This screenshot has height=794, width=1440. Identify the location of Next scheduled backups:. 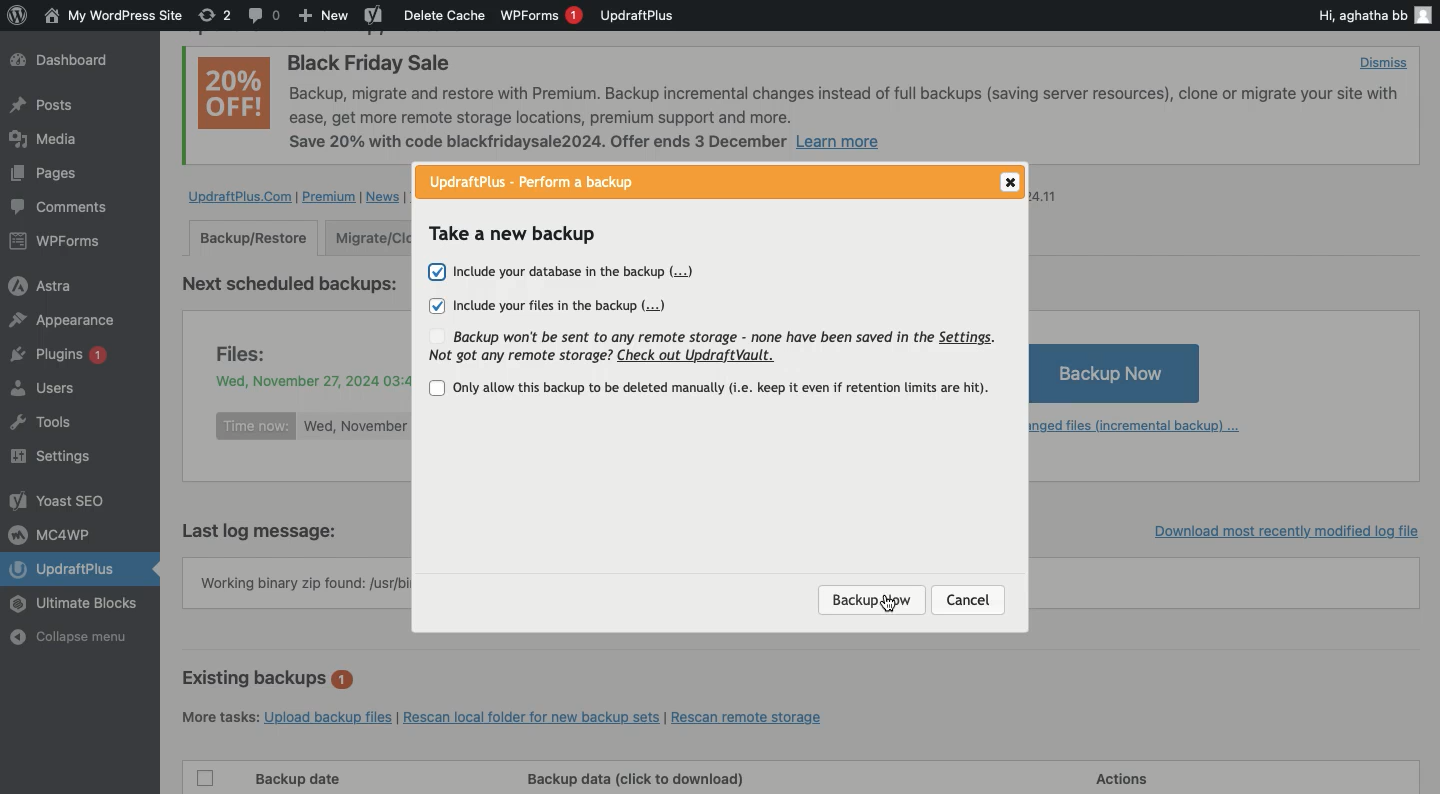
(290, 287).